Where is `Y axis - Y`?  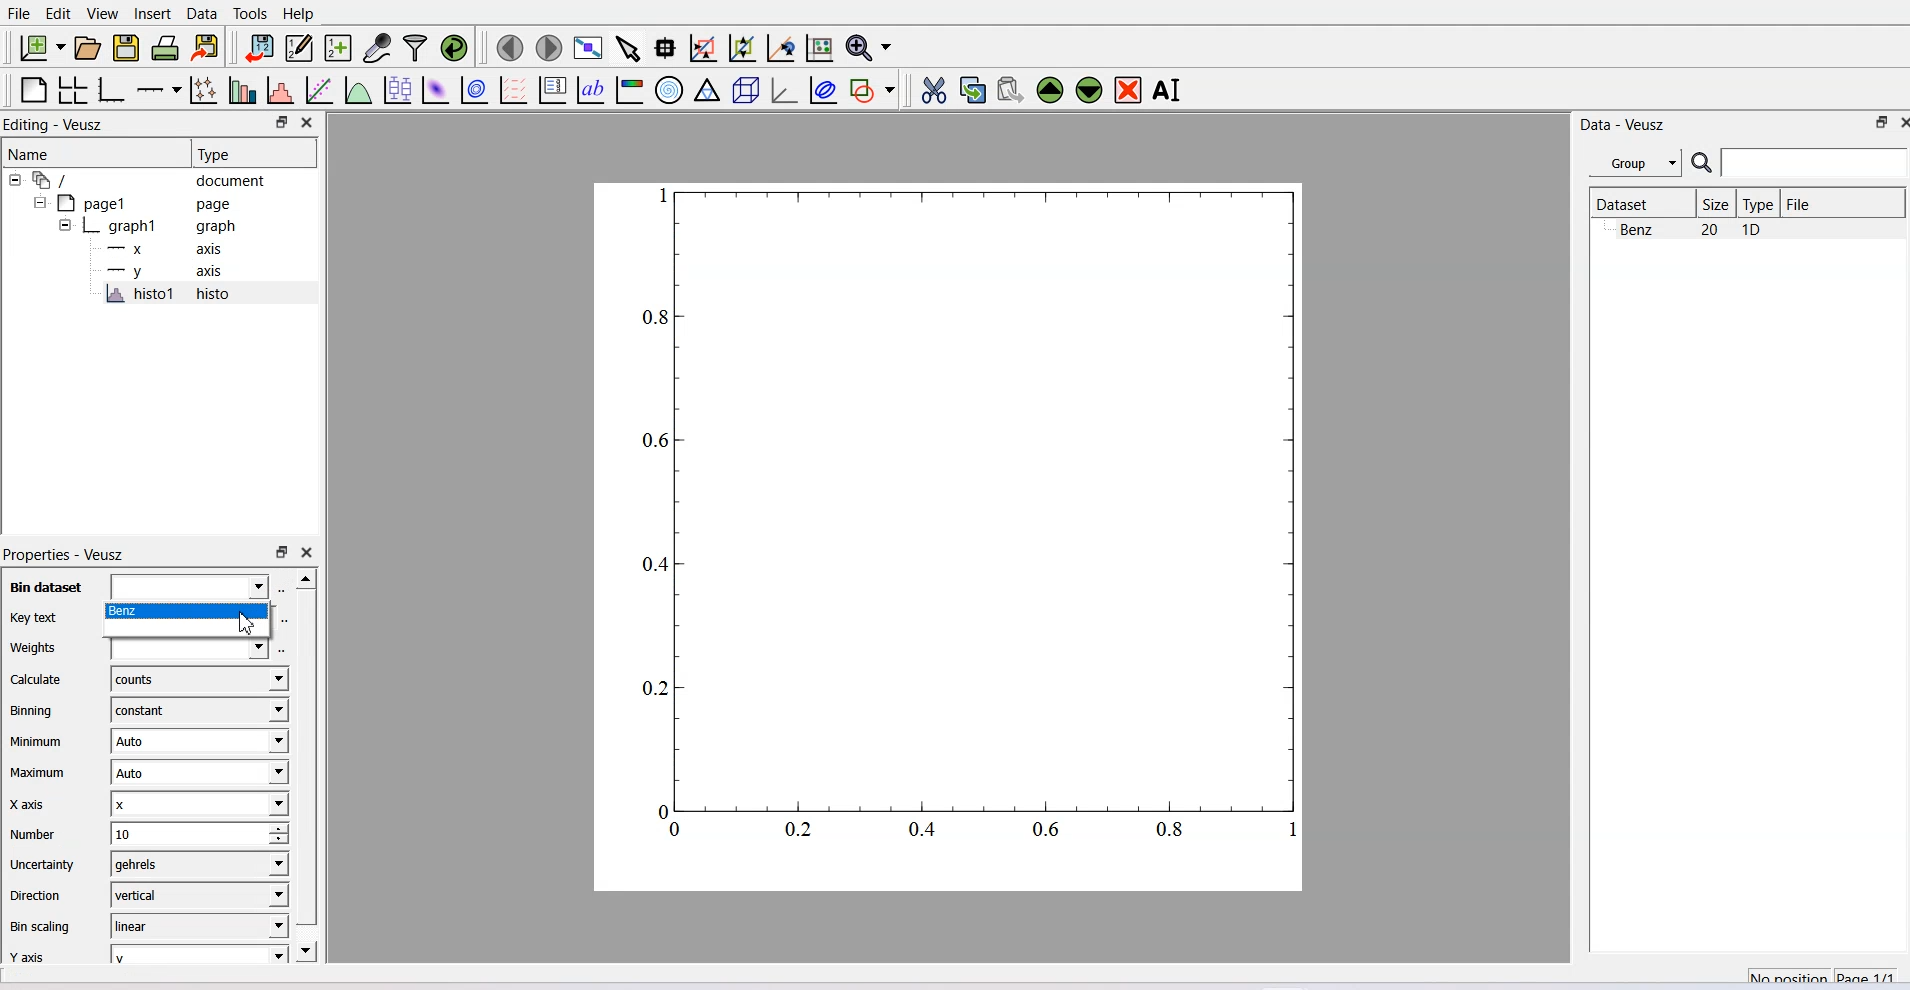 Y axis - Y is located at coordinates (145, 952).